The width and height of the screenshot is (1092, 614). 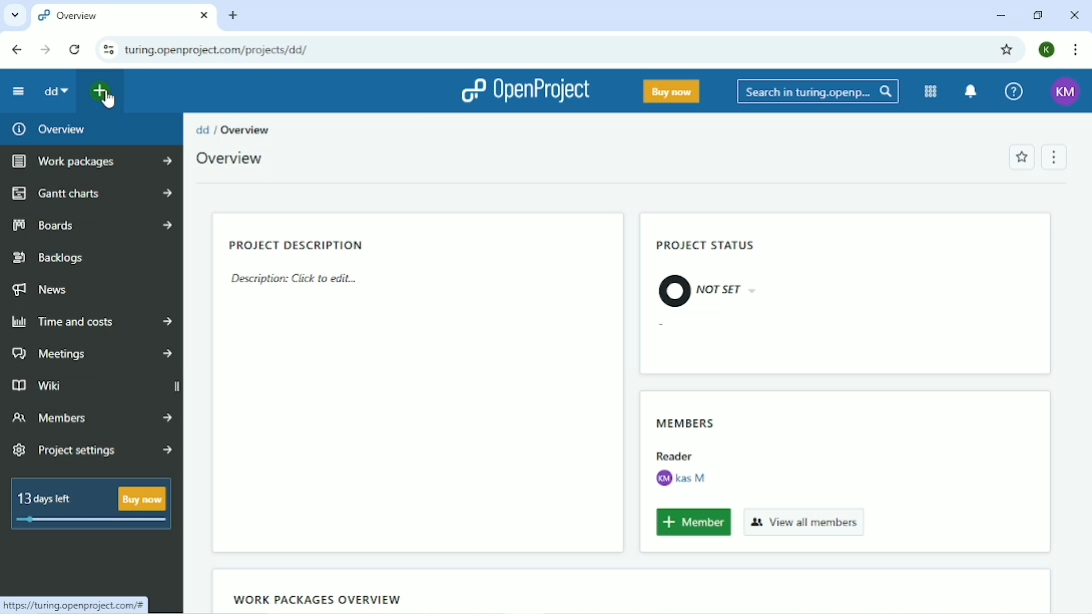 What do you see at coordinates (79, 605) in the screenshot?
I see `https://turing.openprojects.com/#` at bounding box center [79, 605].